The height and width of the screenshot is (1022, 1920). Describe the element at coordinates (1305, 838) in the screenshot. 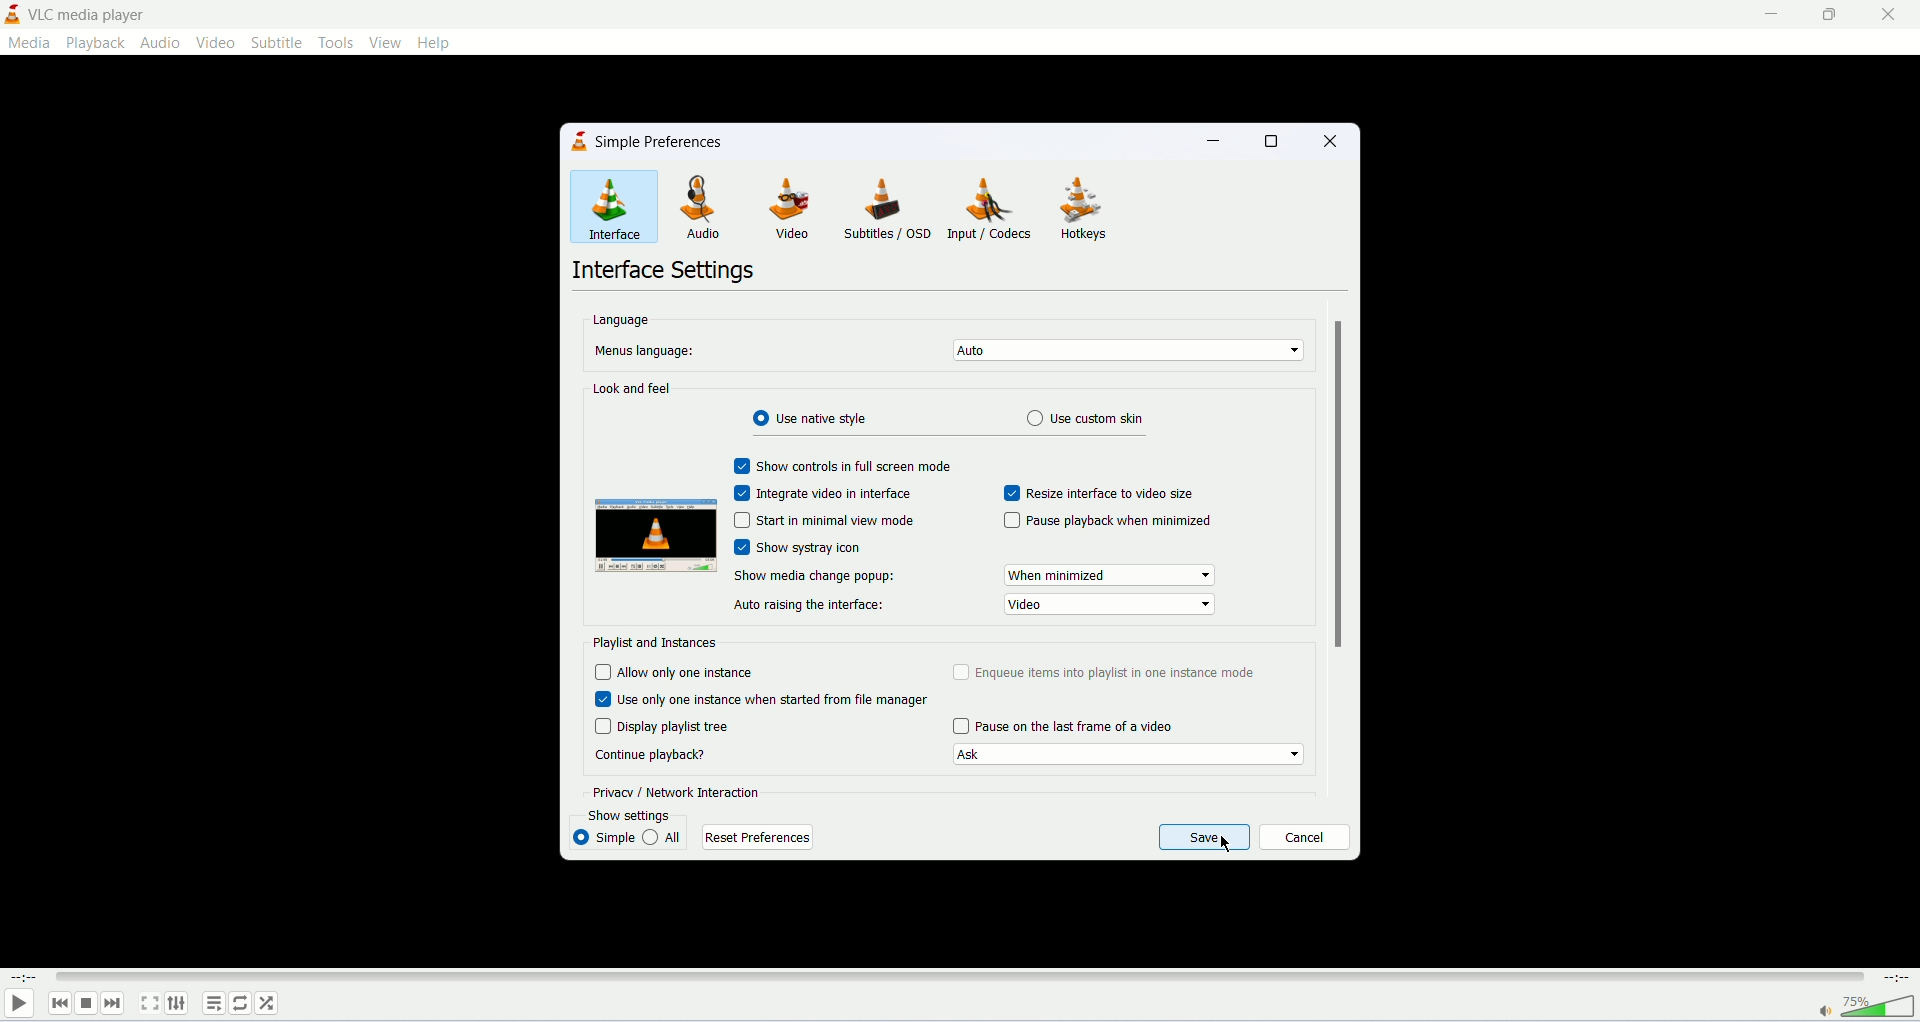

I see `cancel` at that location.